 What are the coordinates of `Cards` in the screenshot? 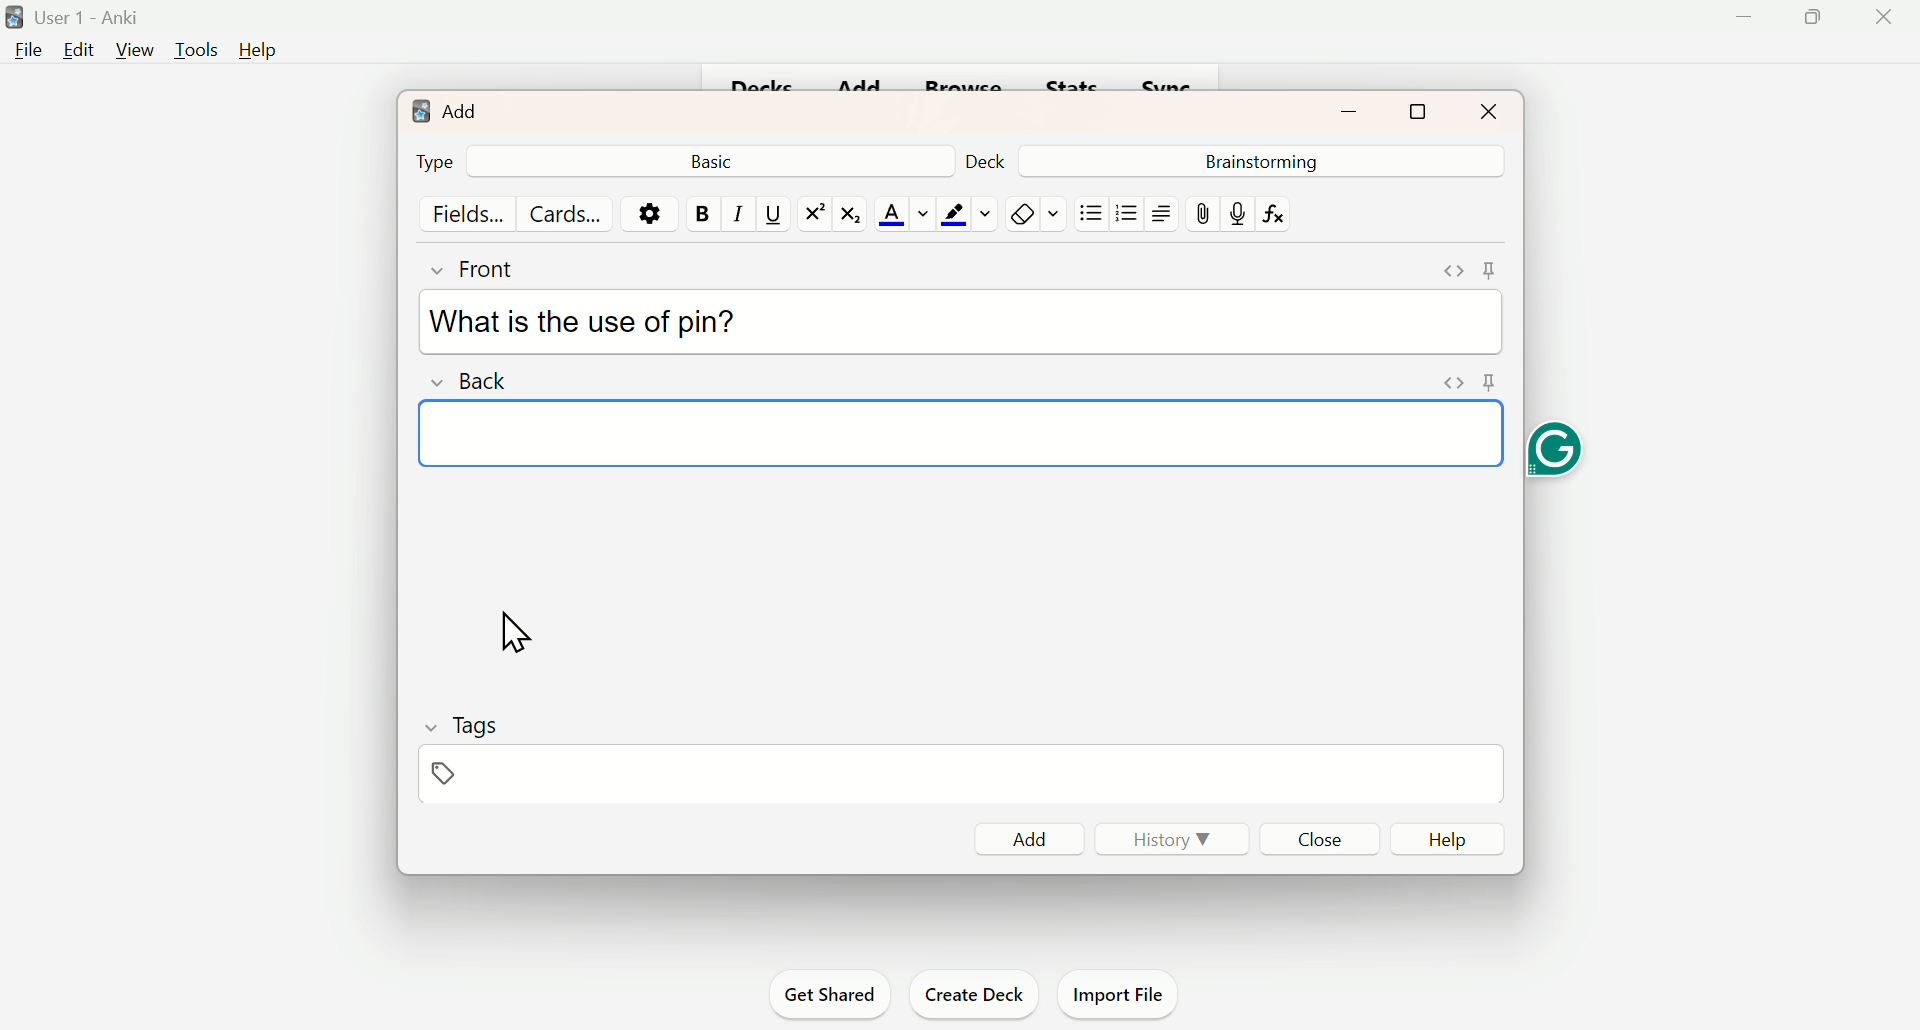 It's located at (565, 213).